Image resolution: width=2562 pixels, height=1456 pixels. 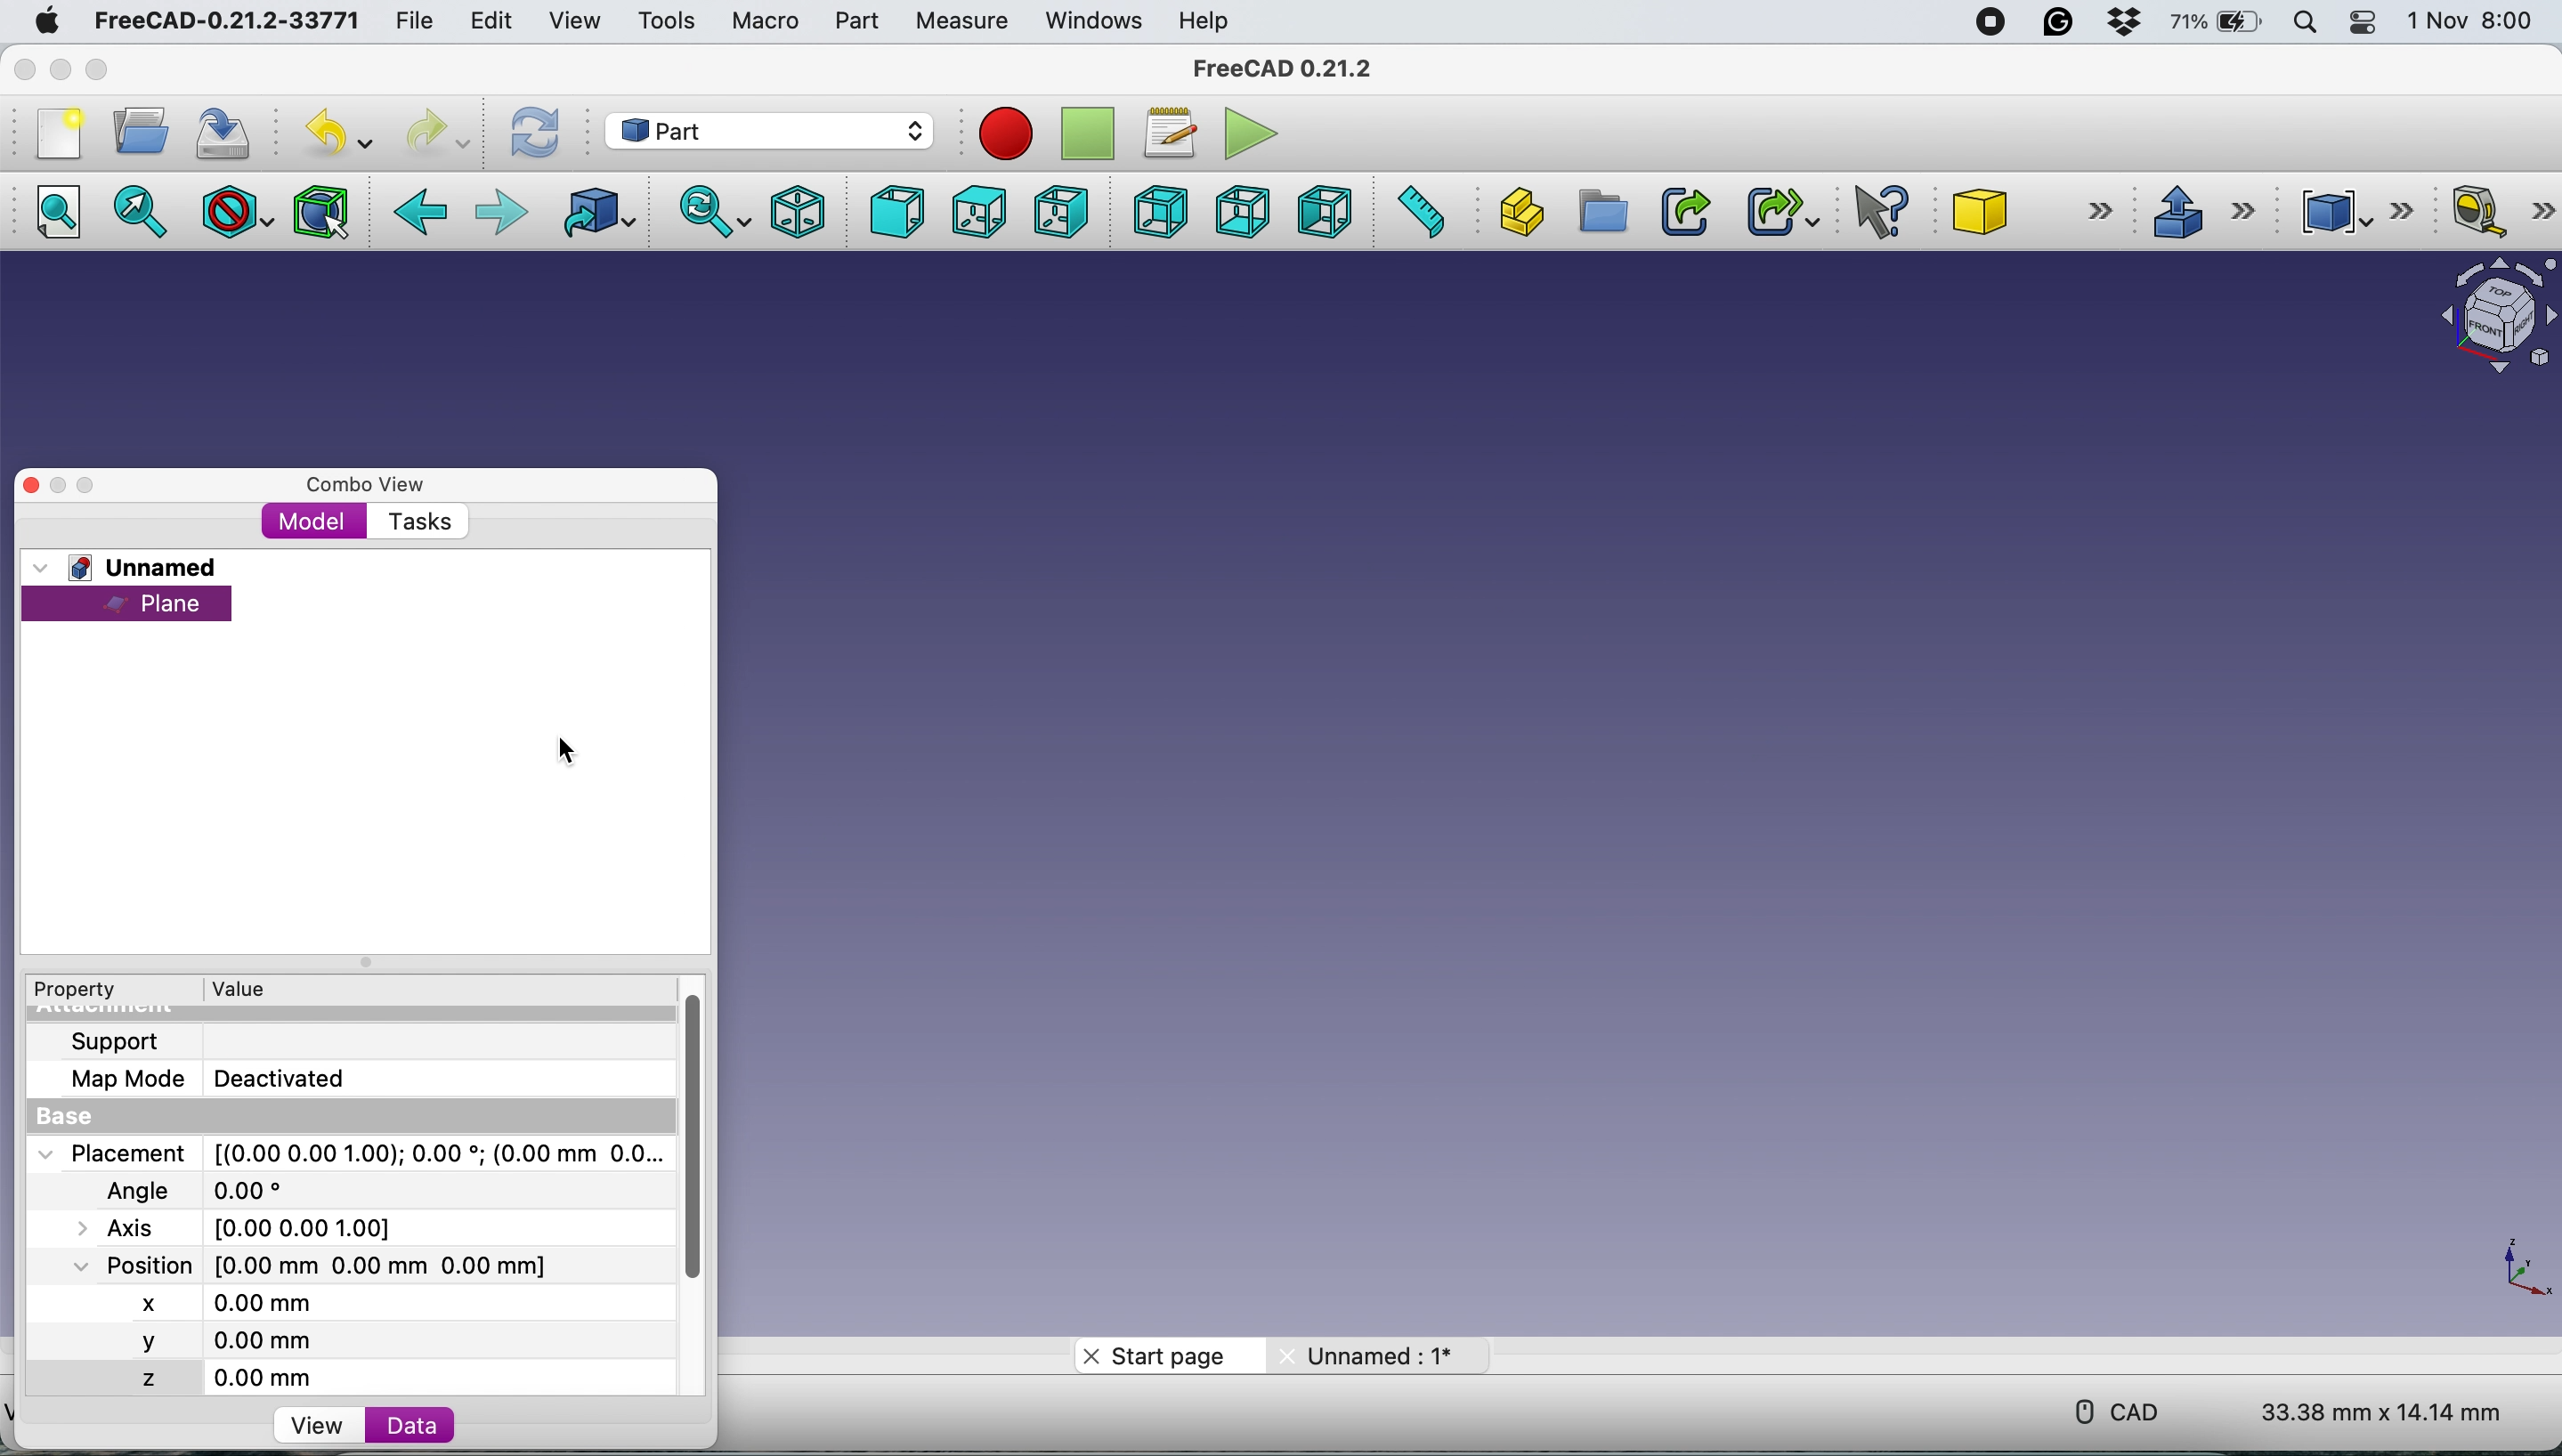 I want to click on measure, so click(x=968, y=20).